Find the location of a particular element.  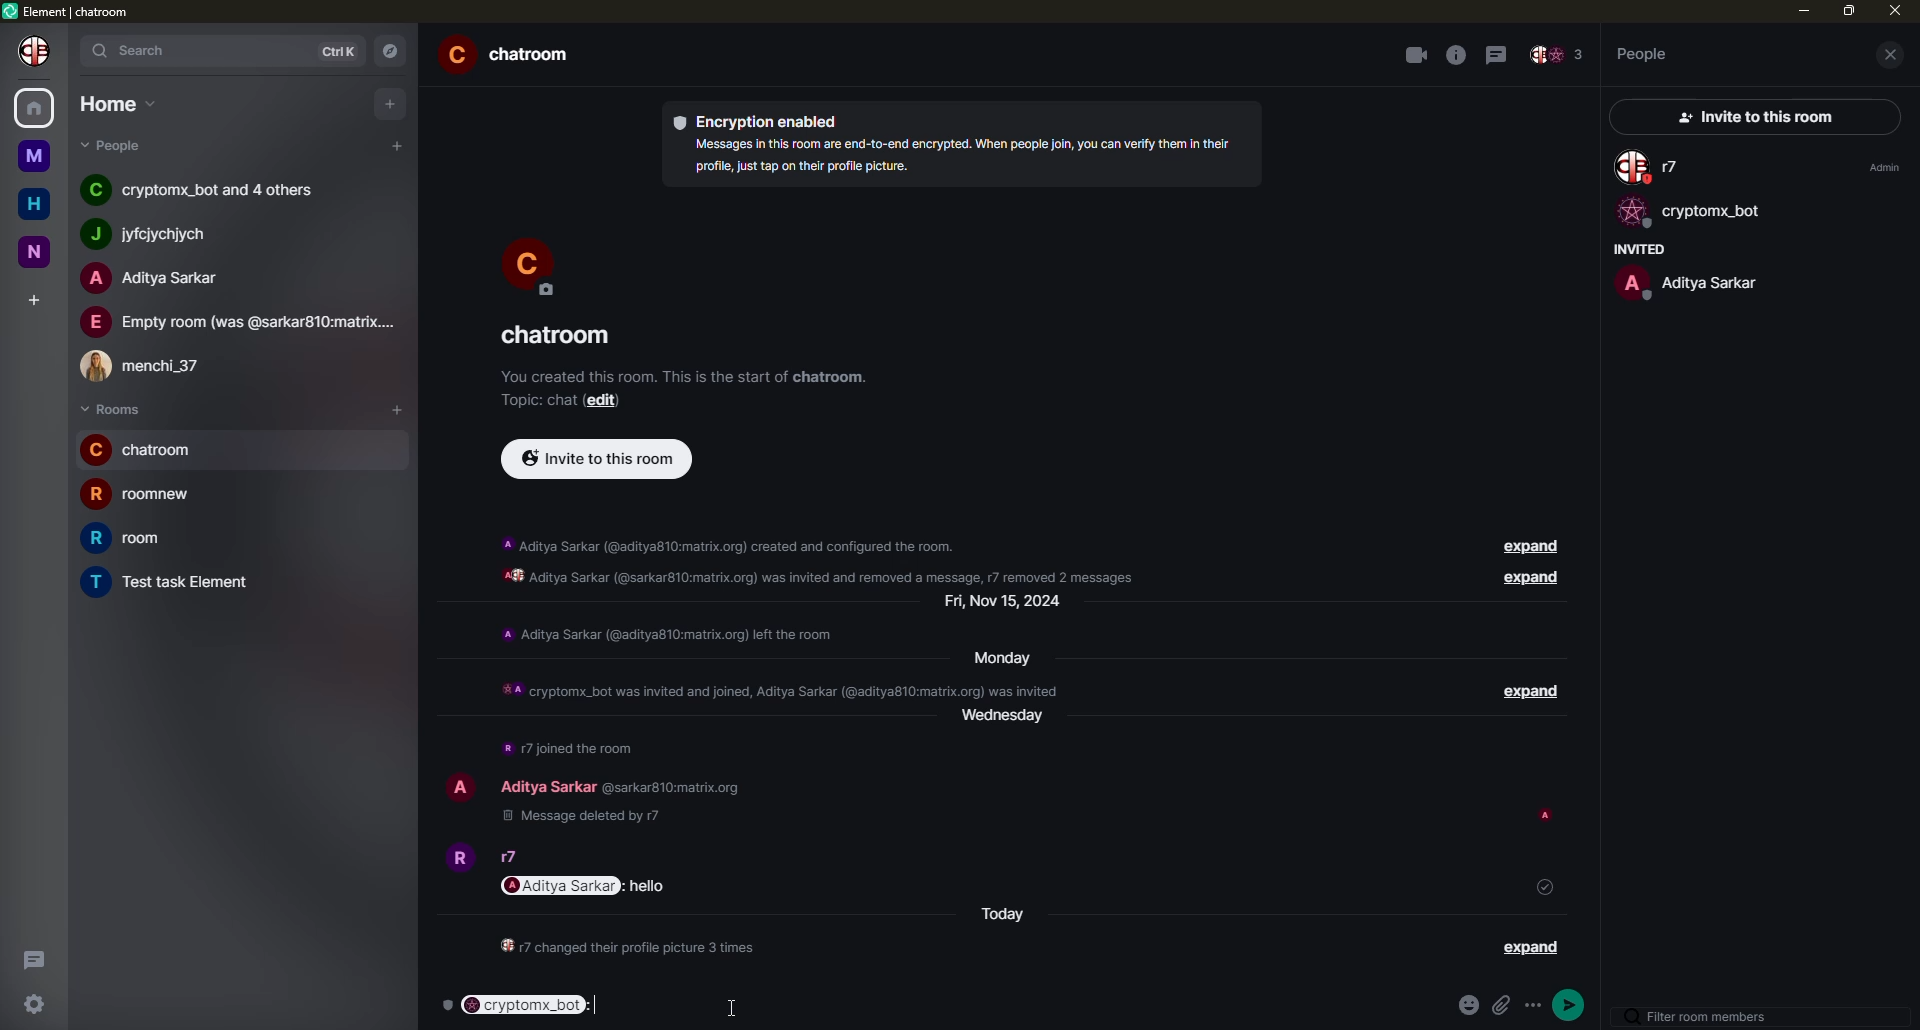

emoji is located at coordinates (1472, 1006).